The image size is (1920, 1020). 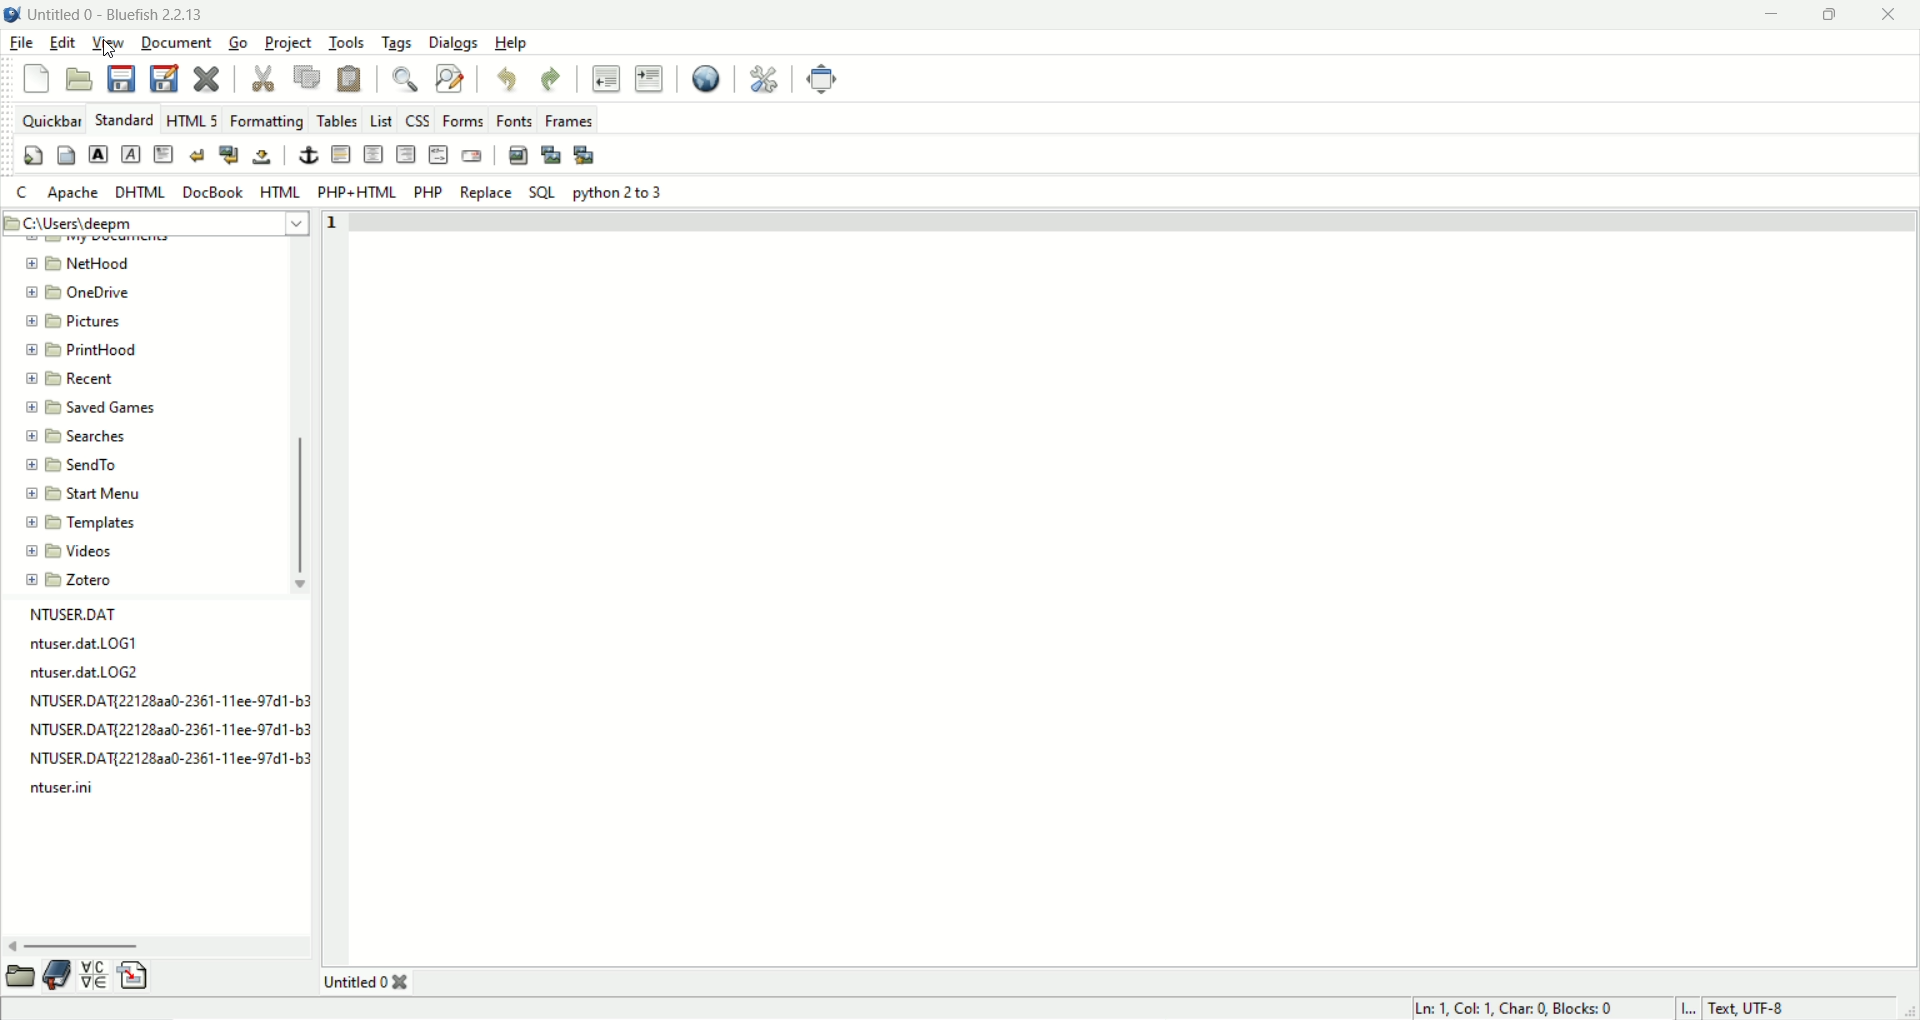 What do you see at coordinates (12, 14) in the screenshot?
I see `logo` at bounding box center [12, 14].